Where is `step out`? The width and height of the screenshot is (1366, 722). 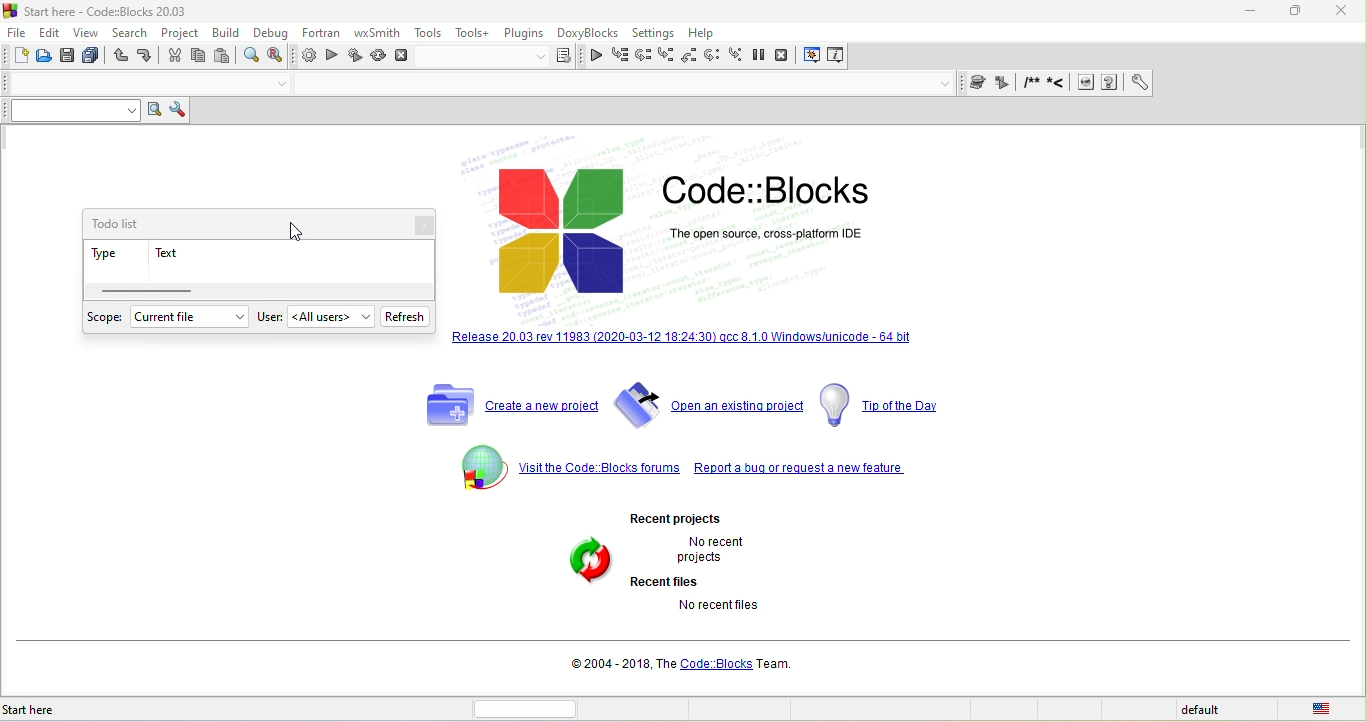 step out is located at coordinates (691, 57).